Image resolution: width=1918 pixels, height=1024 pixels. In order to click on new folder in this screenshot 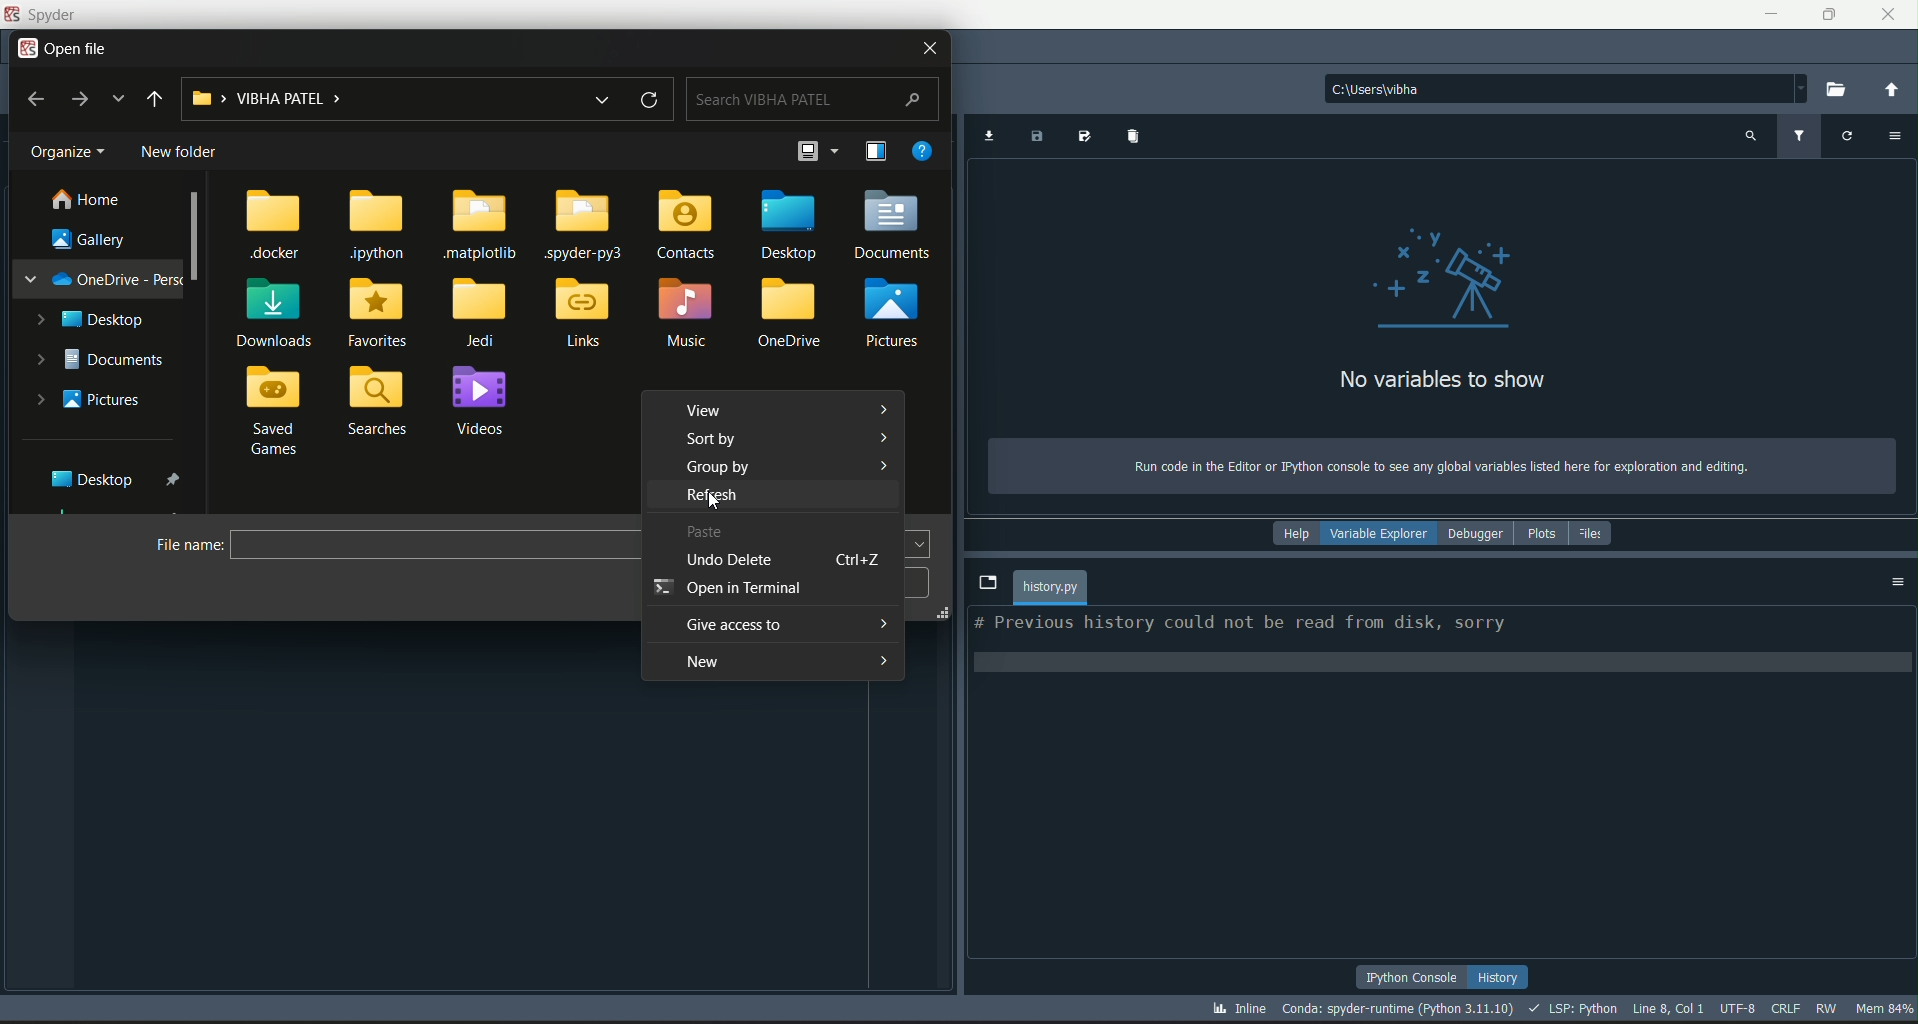, I will do `click(182, 151)`.